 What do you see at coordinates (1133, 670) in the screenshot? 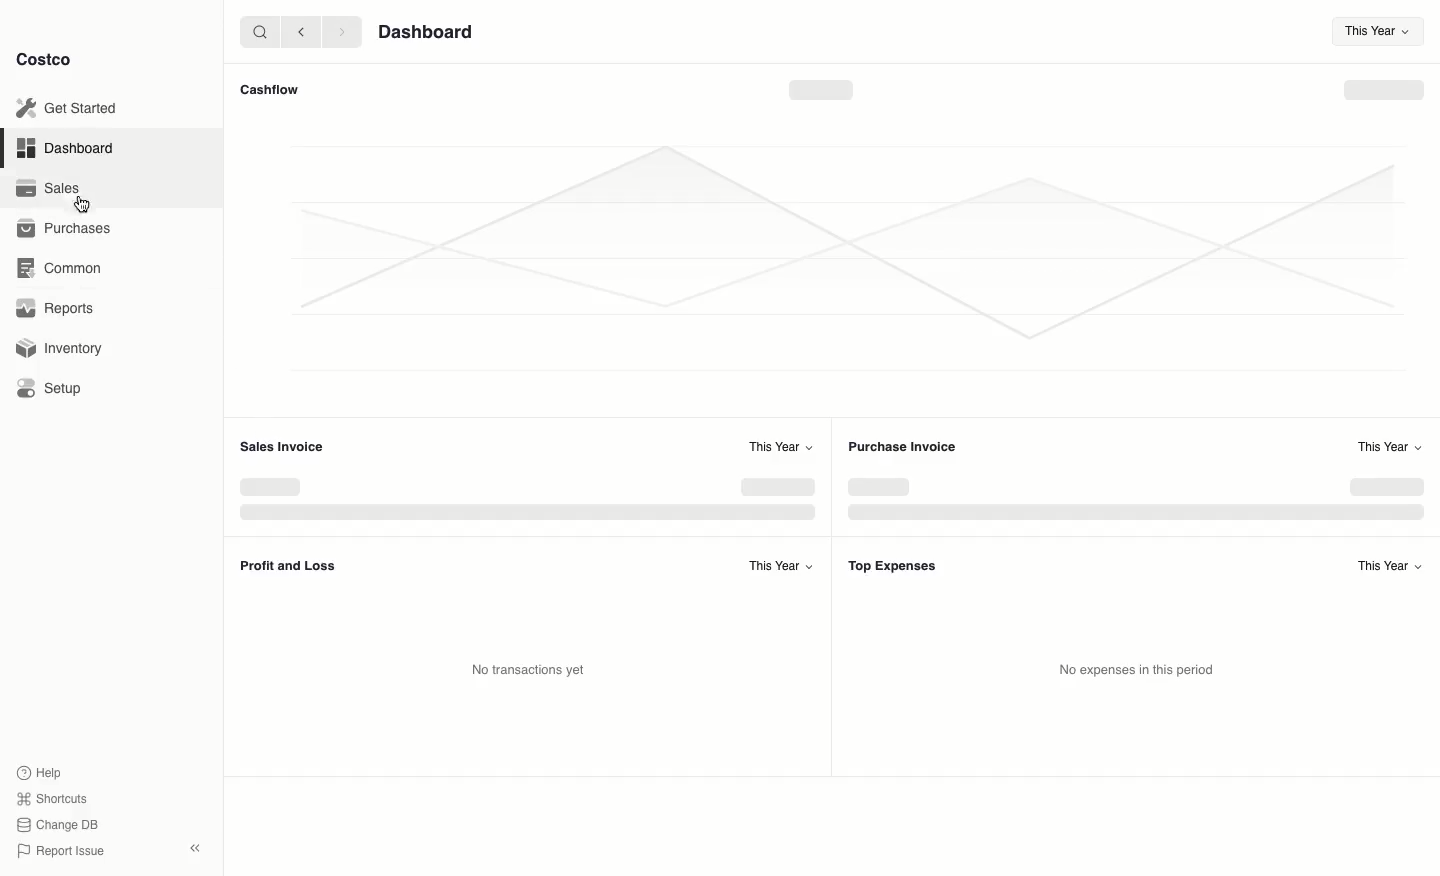
I see `No expenses in this period` at bounding box center [1133, 670].